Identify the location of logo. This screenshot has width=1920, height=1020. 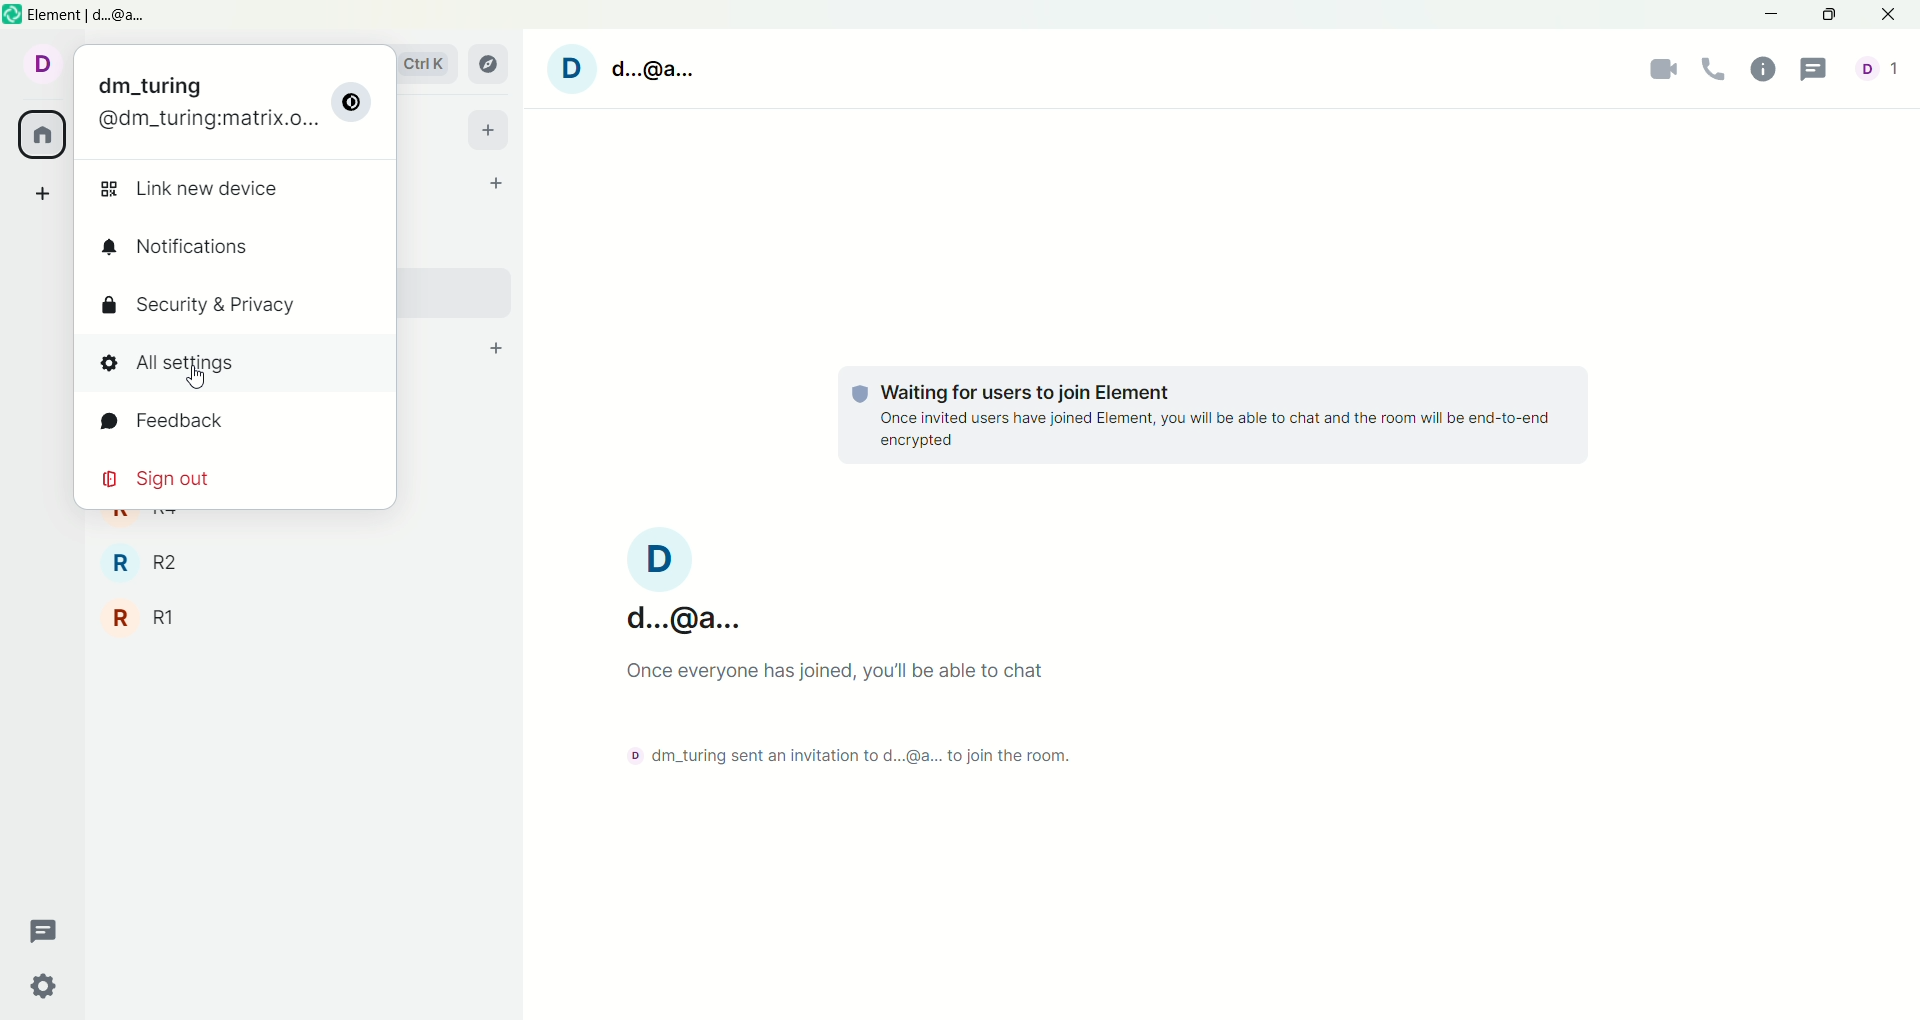
(13, 17).